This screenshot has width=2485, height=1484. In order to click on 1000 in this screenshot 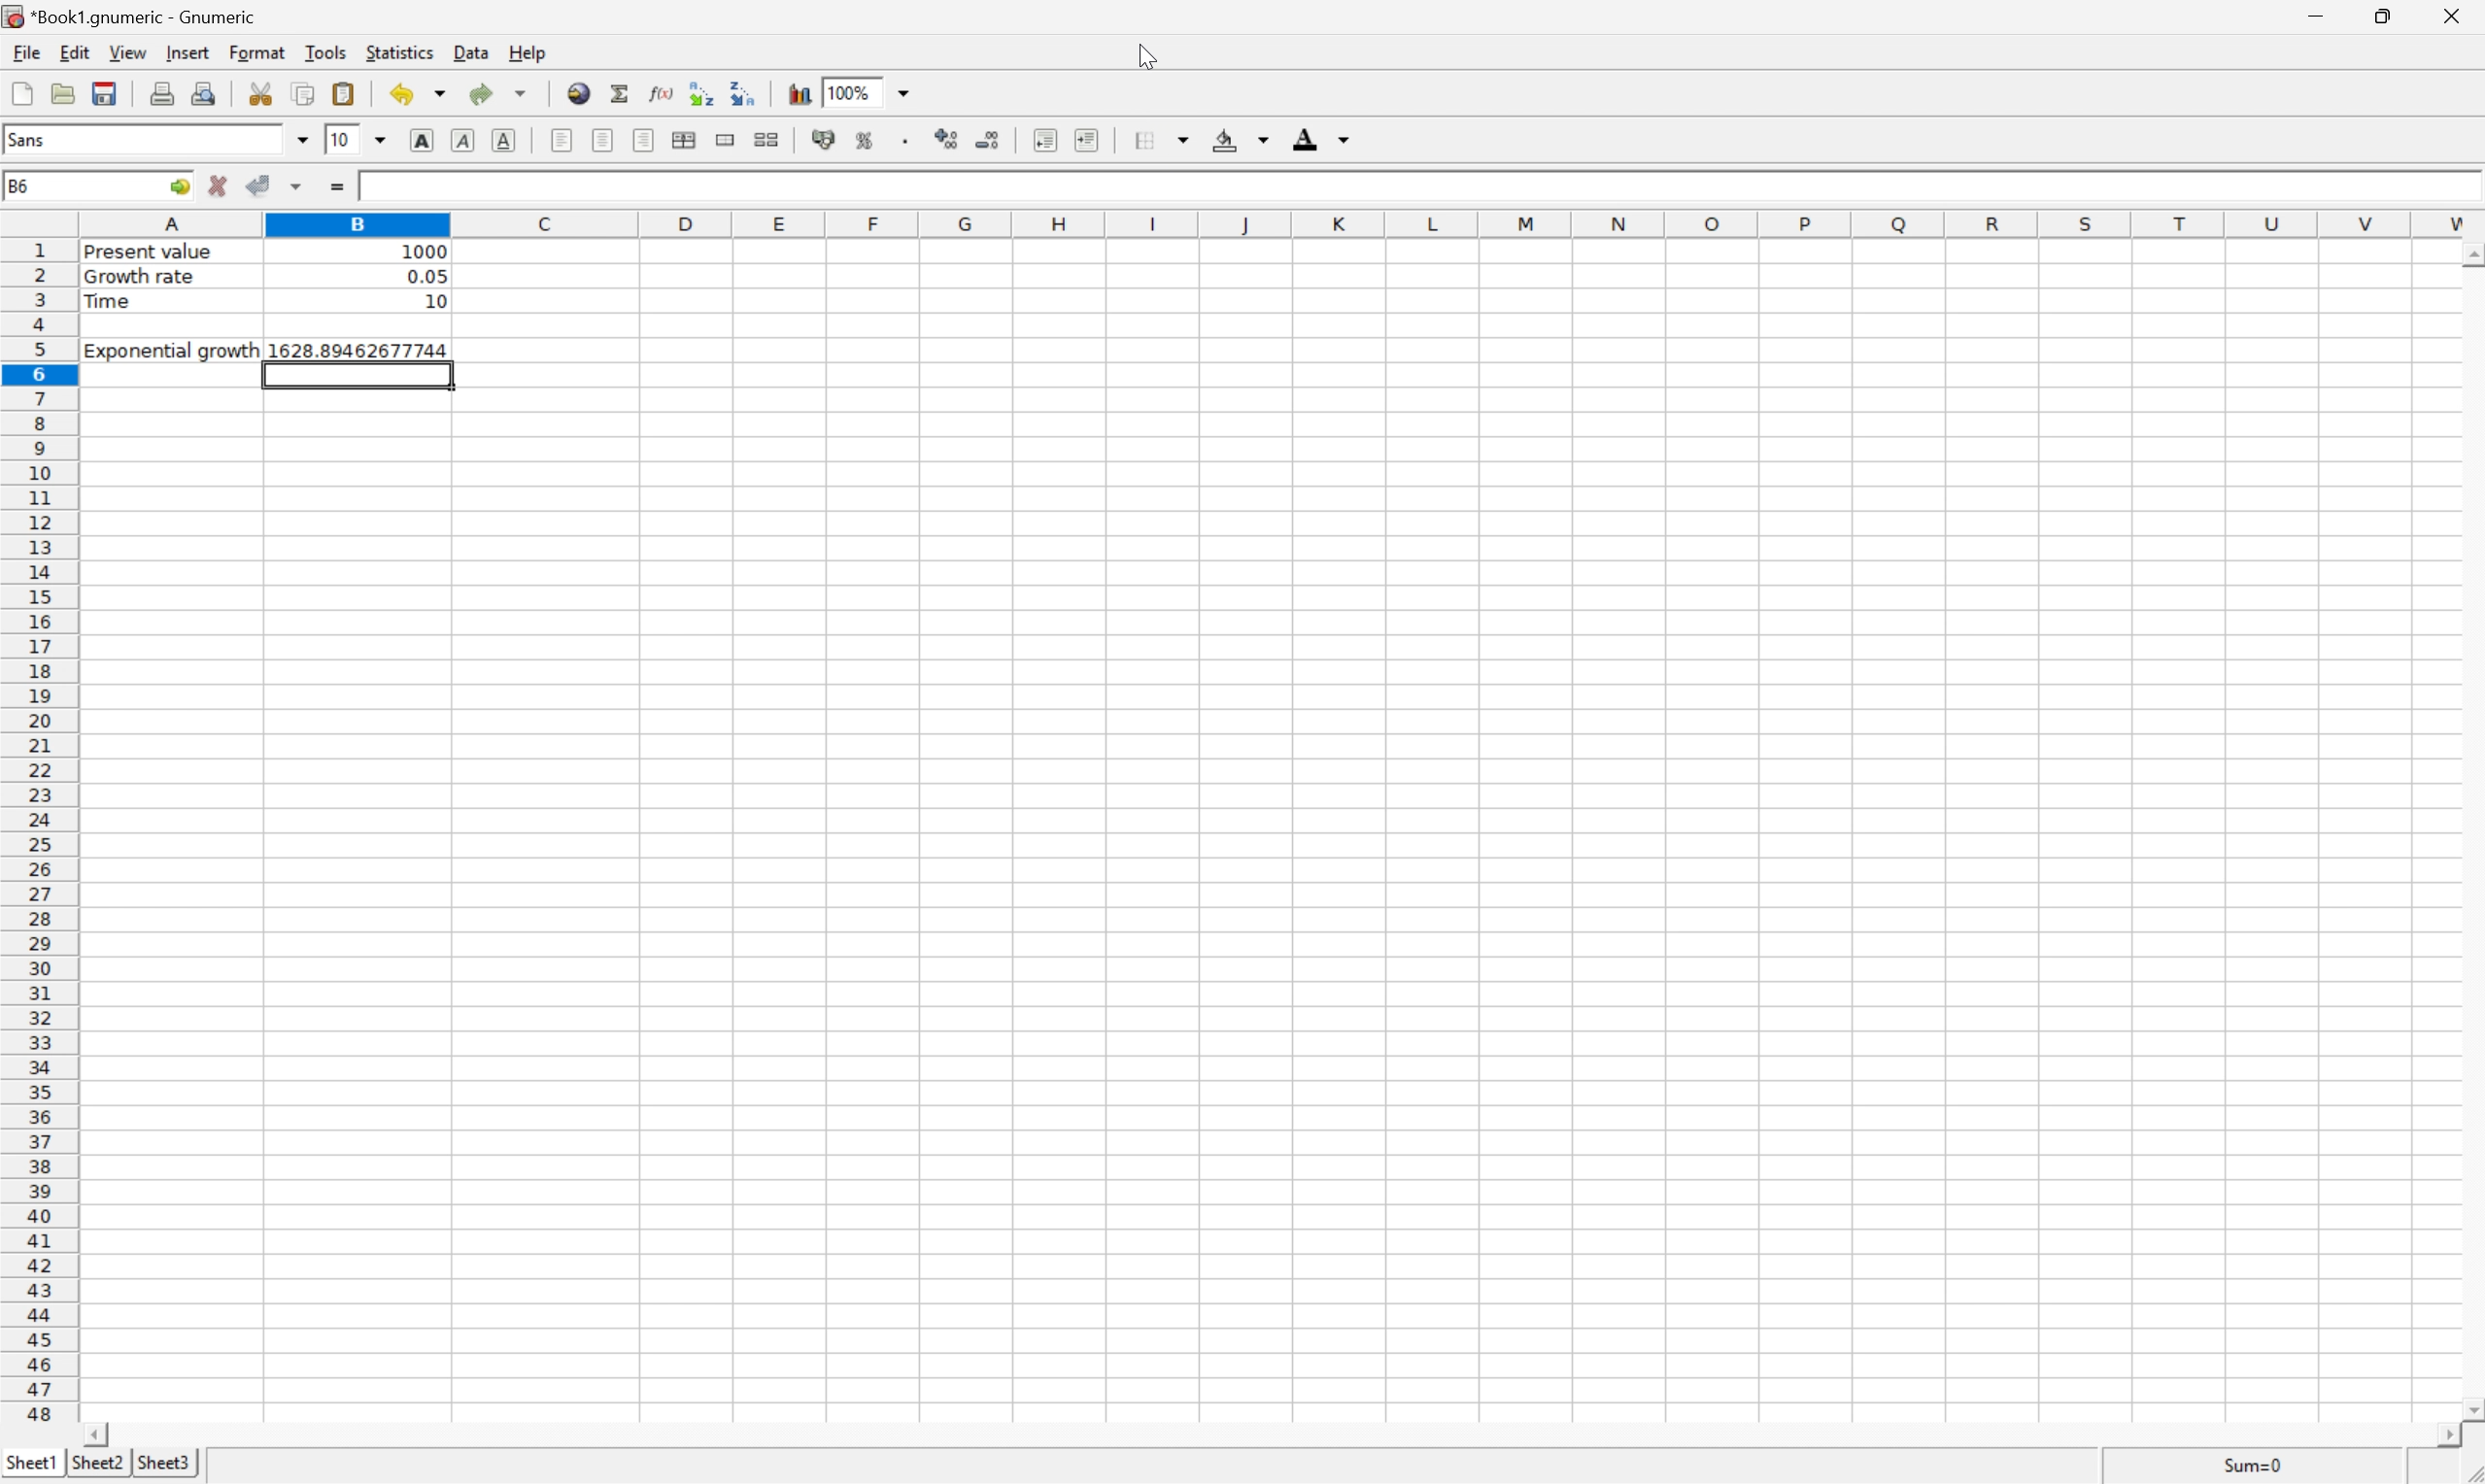, I will do `click(416, 250)`.